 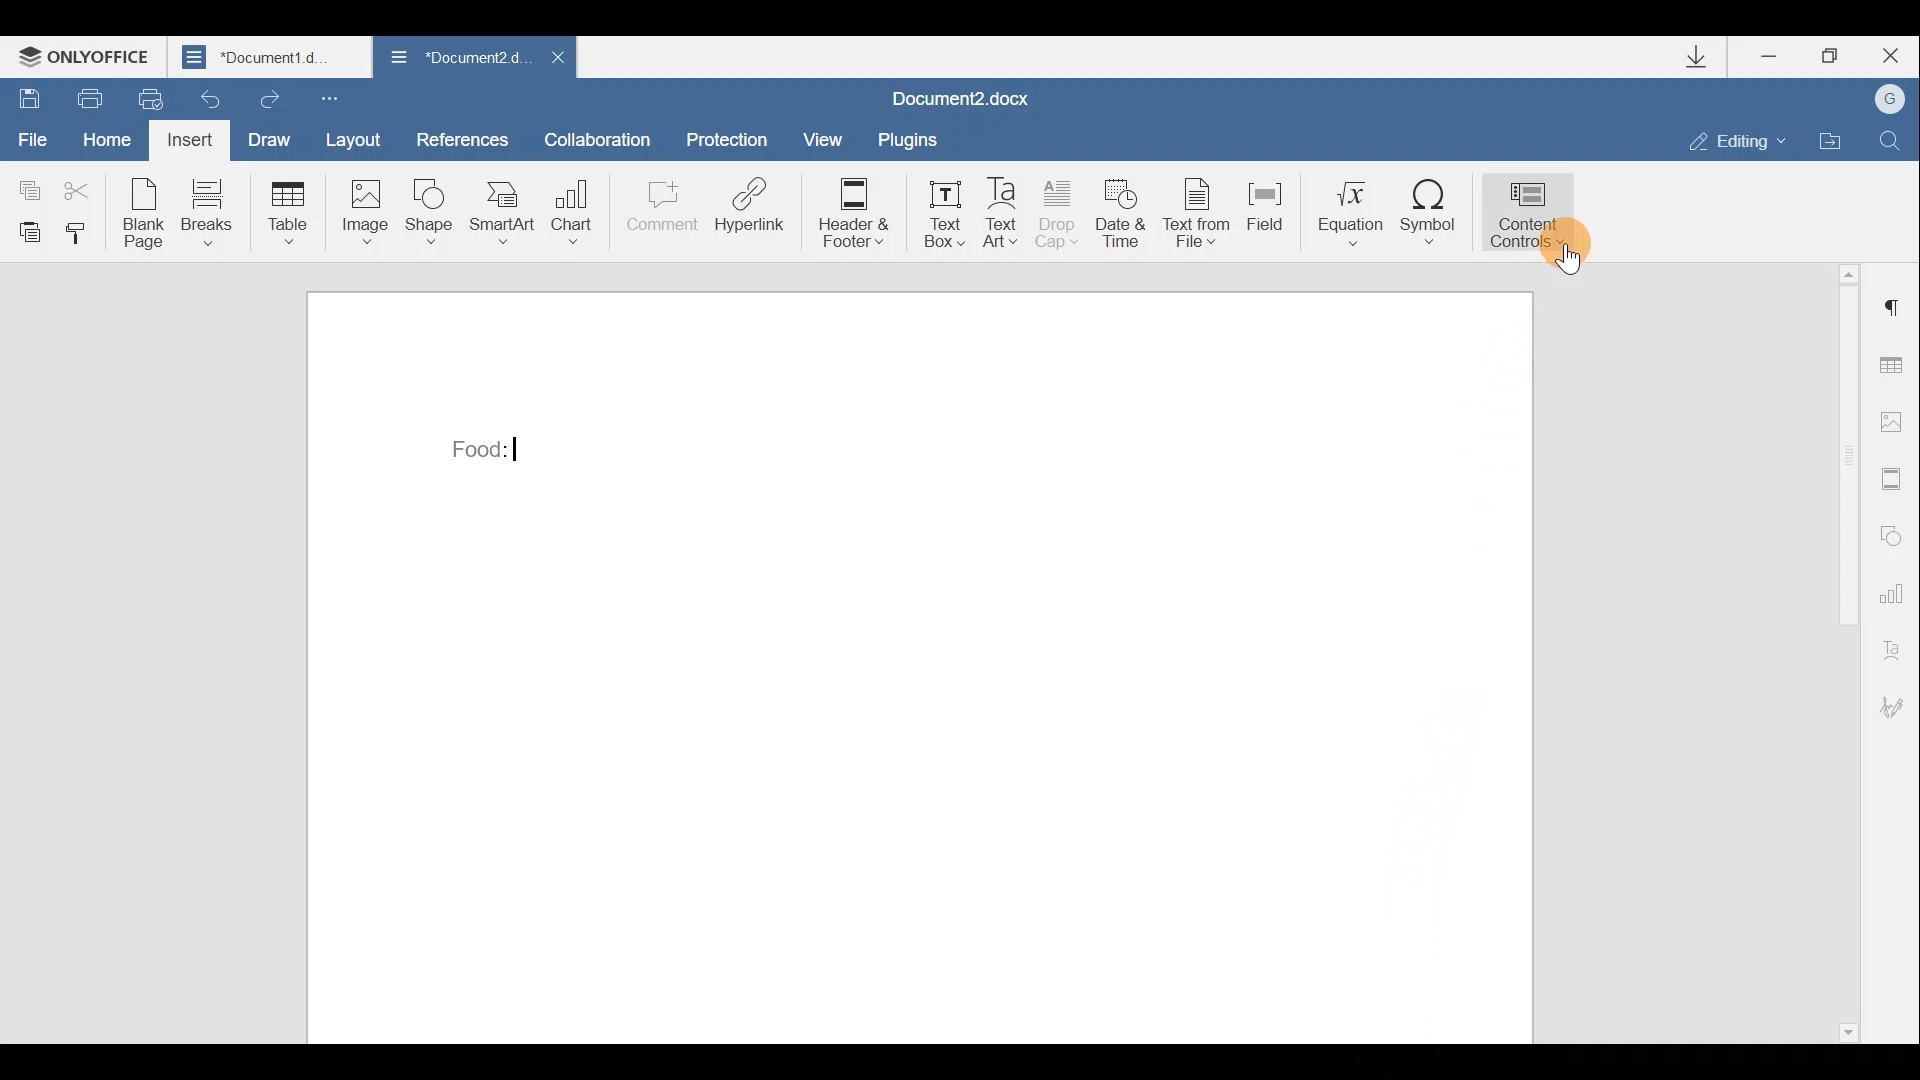 I want to click on Copy, so click(x=28, y=186).